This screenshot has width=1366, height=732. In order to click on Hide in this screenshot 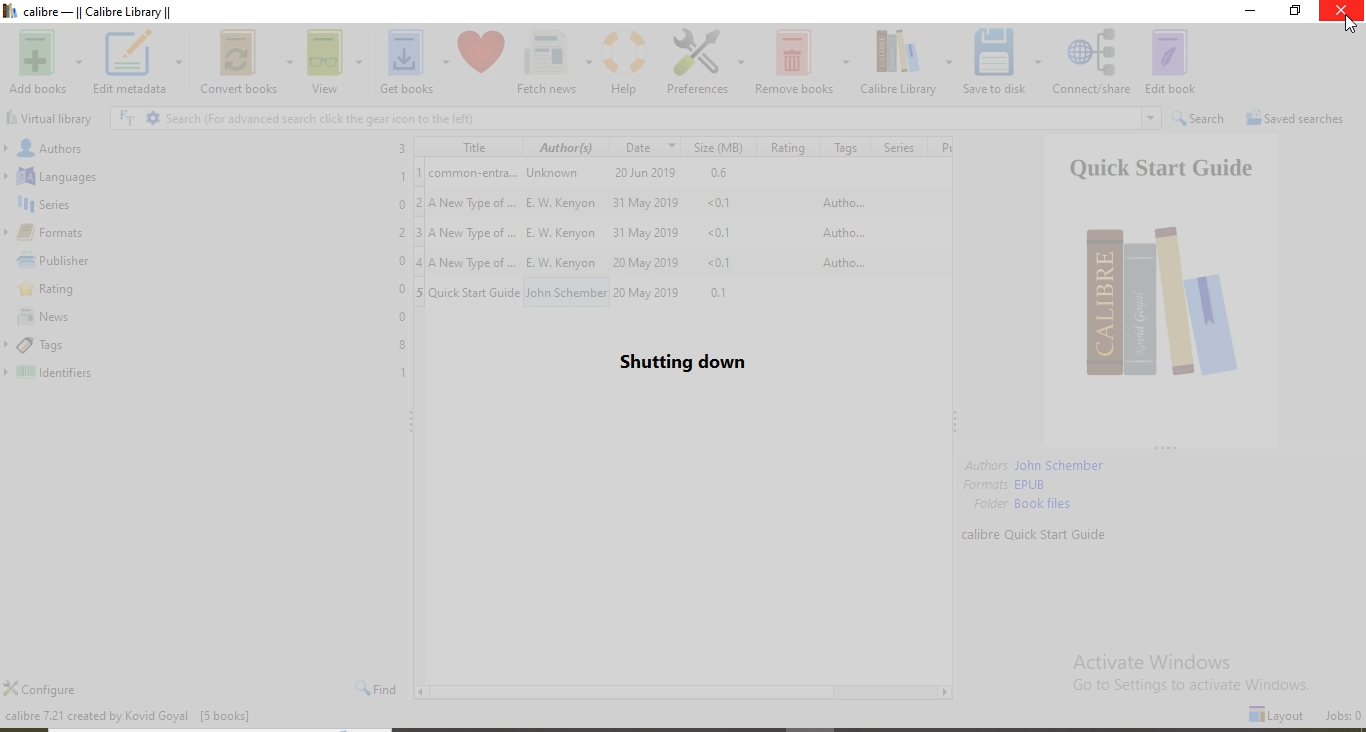, I will do `click(1163, 447)`.